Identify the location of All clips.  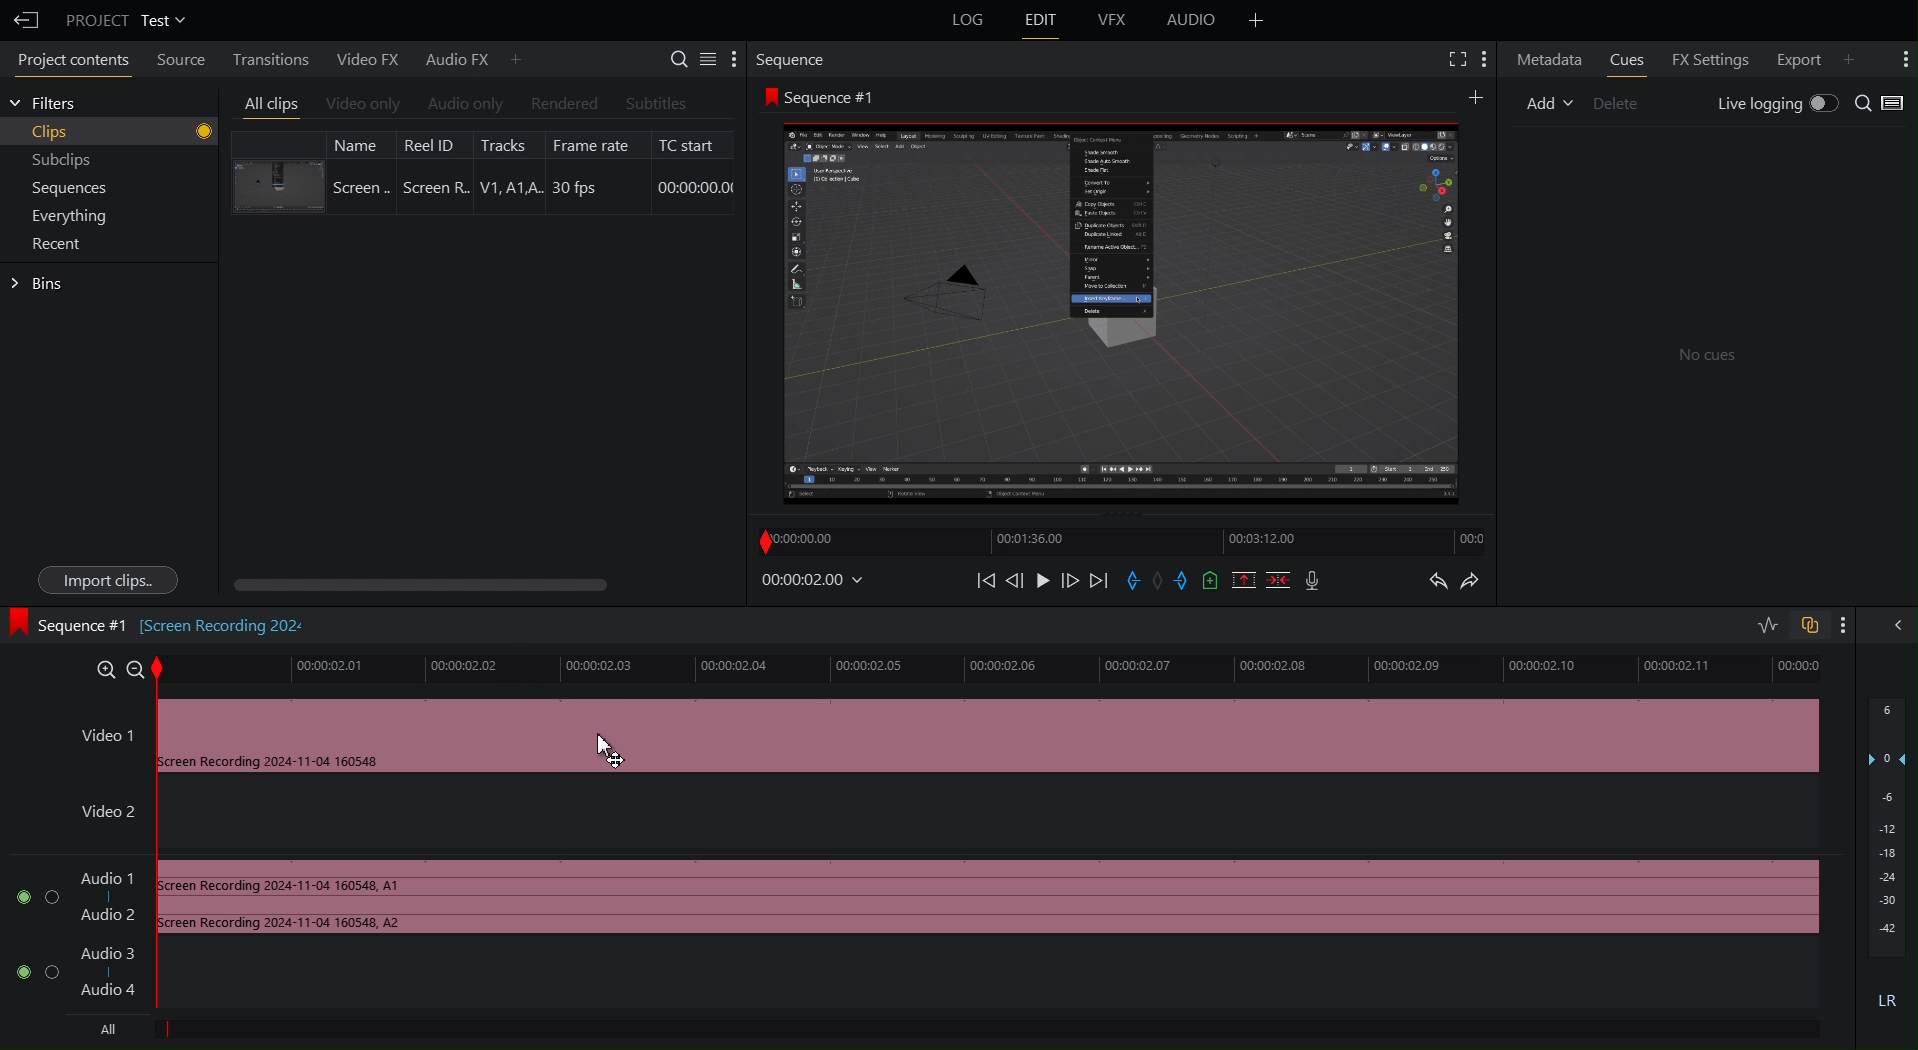
(267, 101).